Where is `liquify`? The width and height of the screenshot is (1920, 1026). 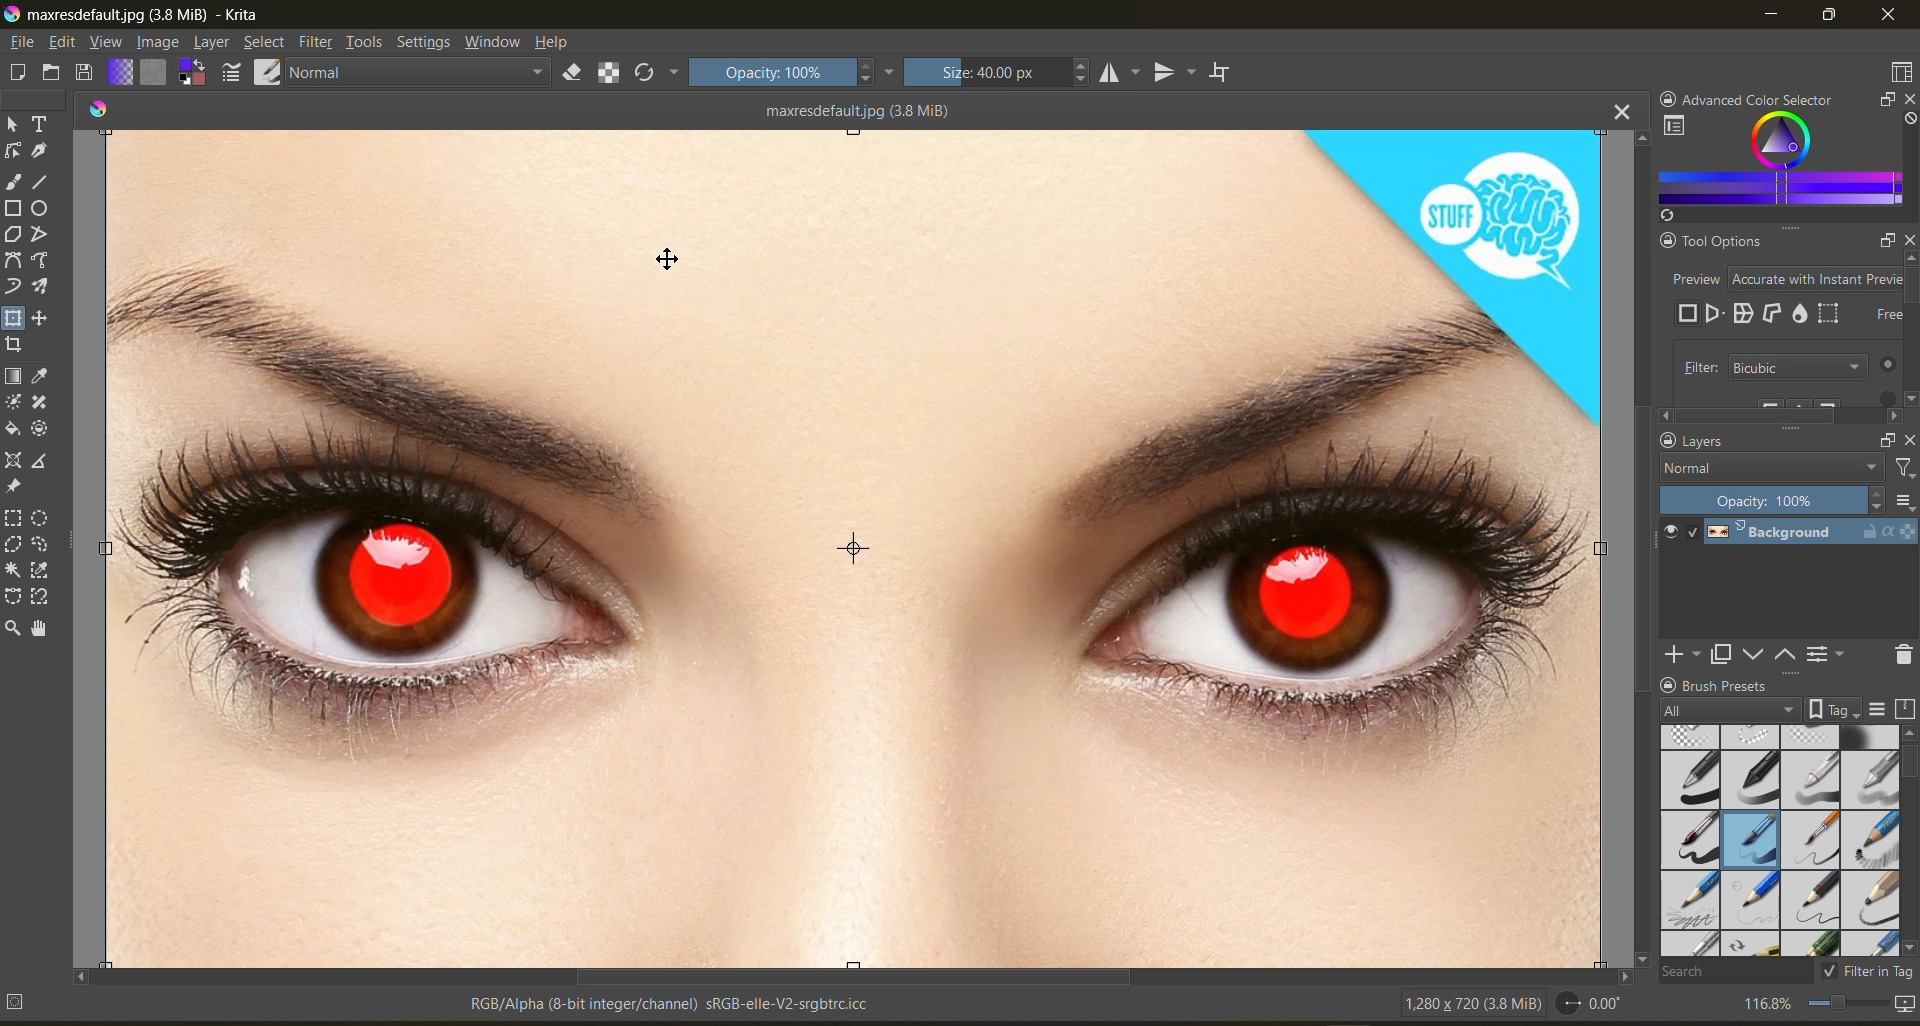
liquify is located at coordinates (1800, 312).